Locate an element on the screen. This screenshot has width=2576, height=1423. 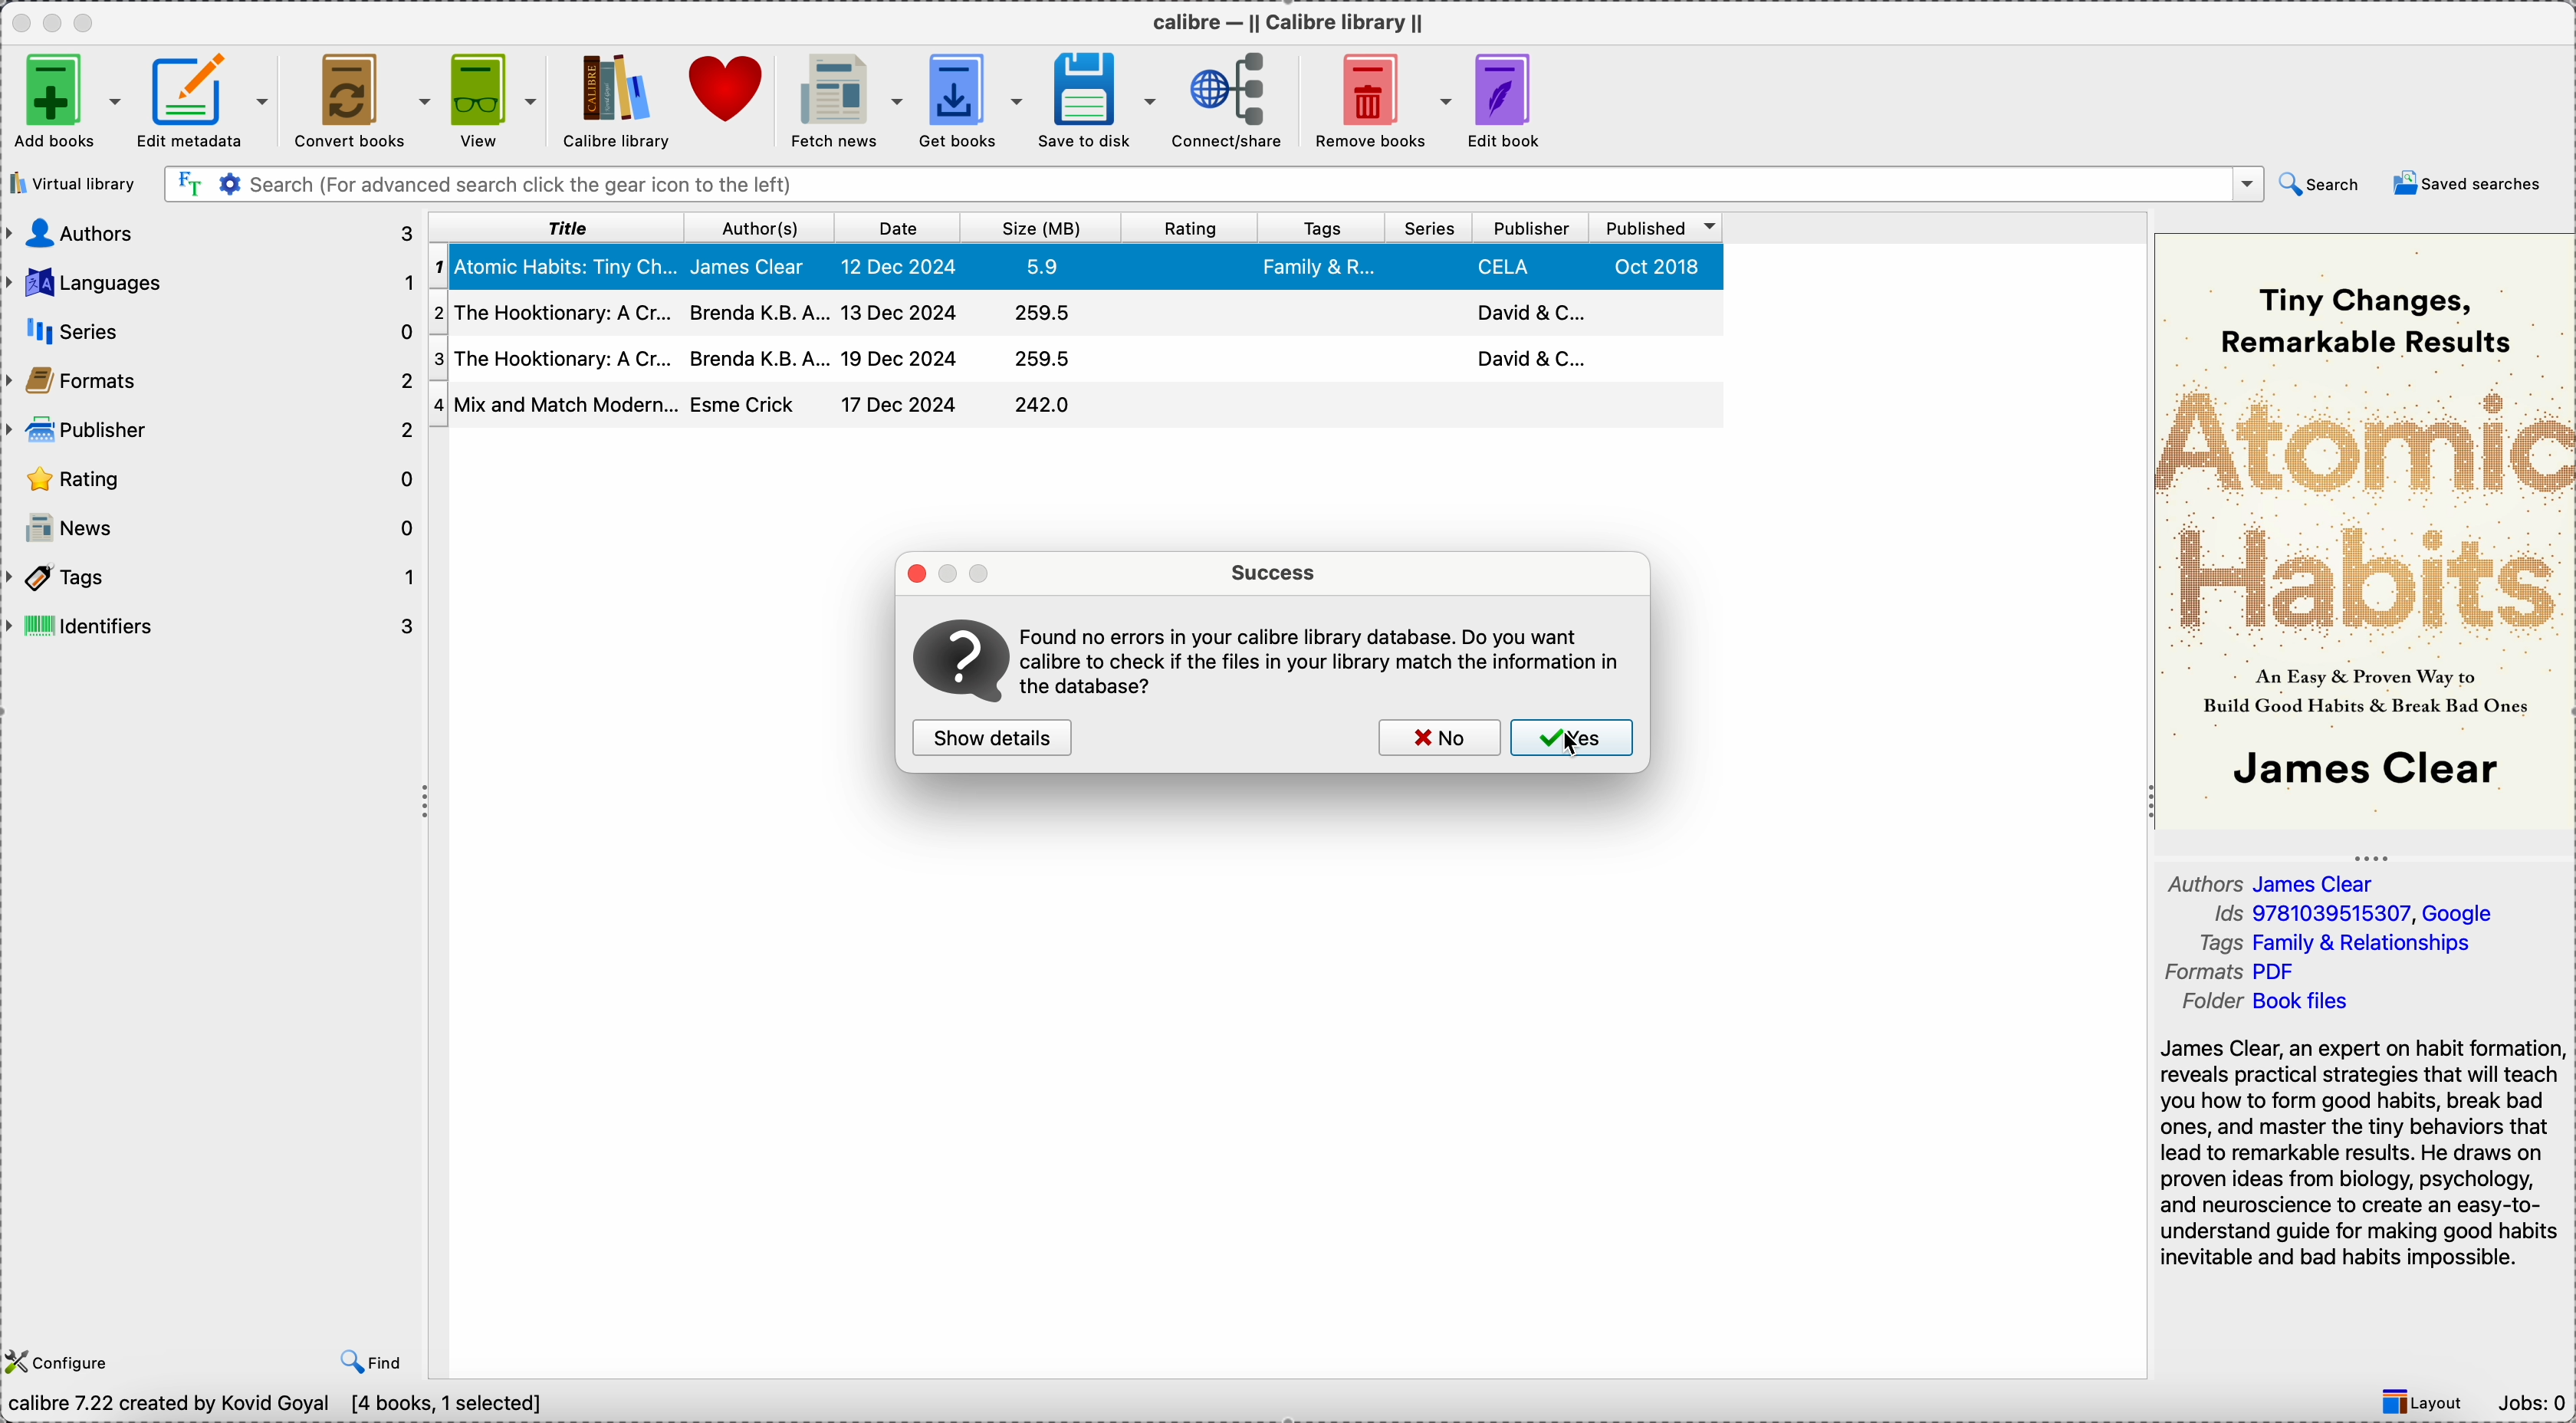
hide is located at coordinates (428, 809).